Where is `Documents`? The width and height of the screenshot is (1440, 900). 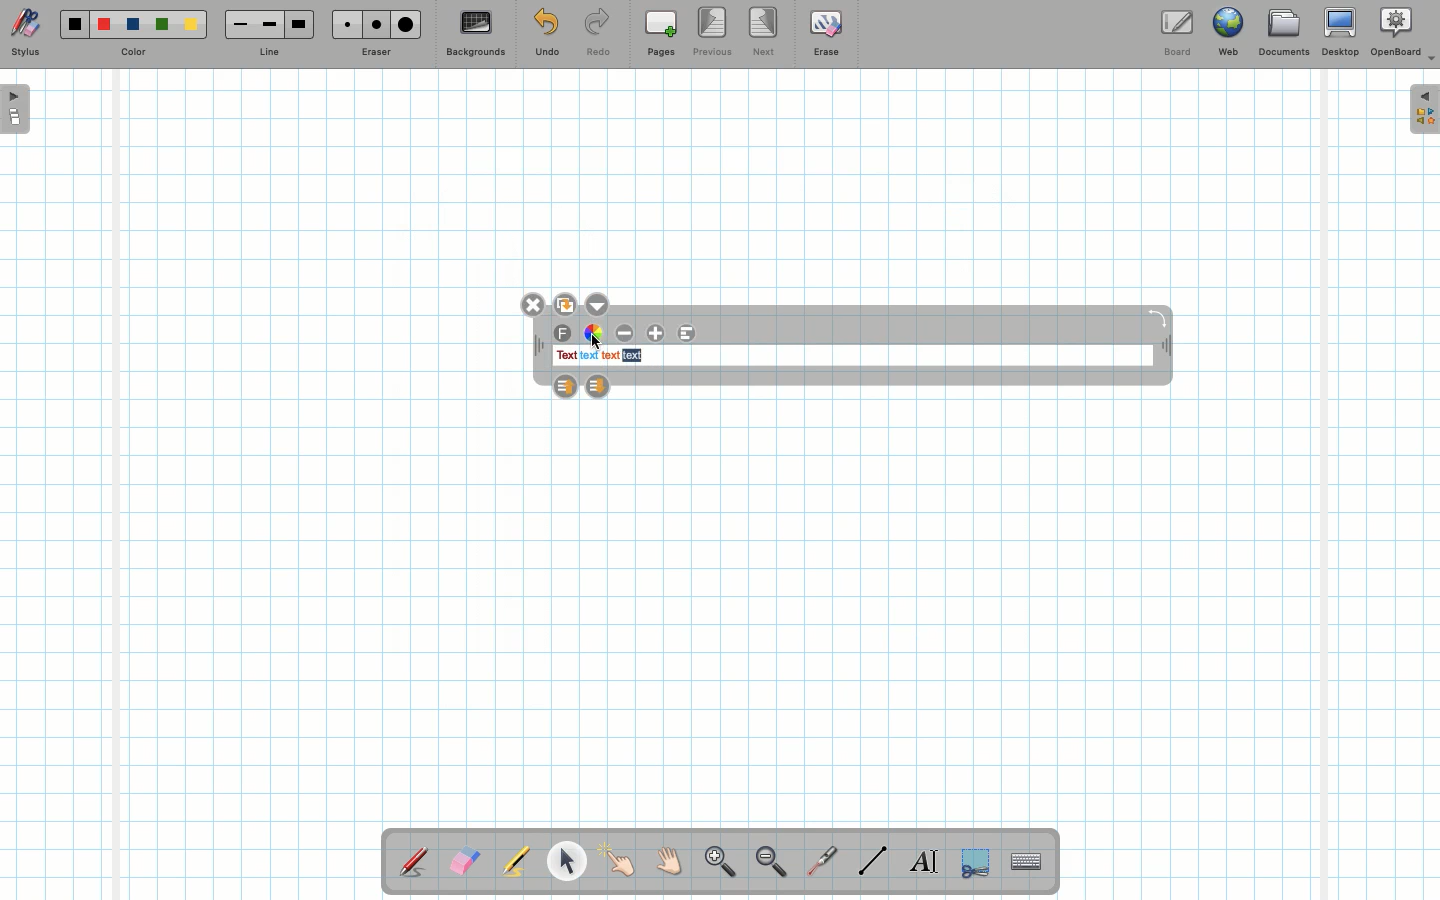 Documents is located at coordinates (1283, 35).